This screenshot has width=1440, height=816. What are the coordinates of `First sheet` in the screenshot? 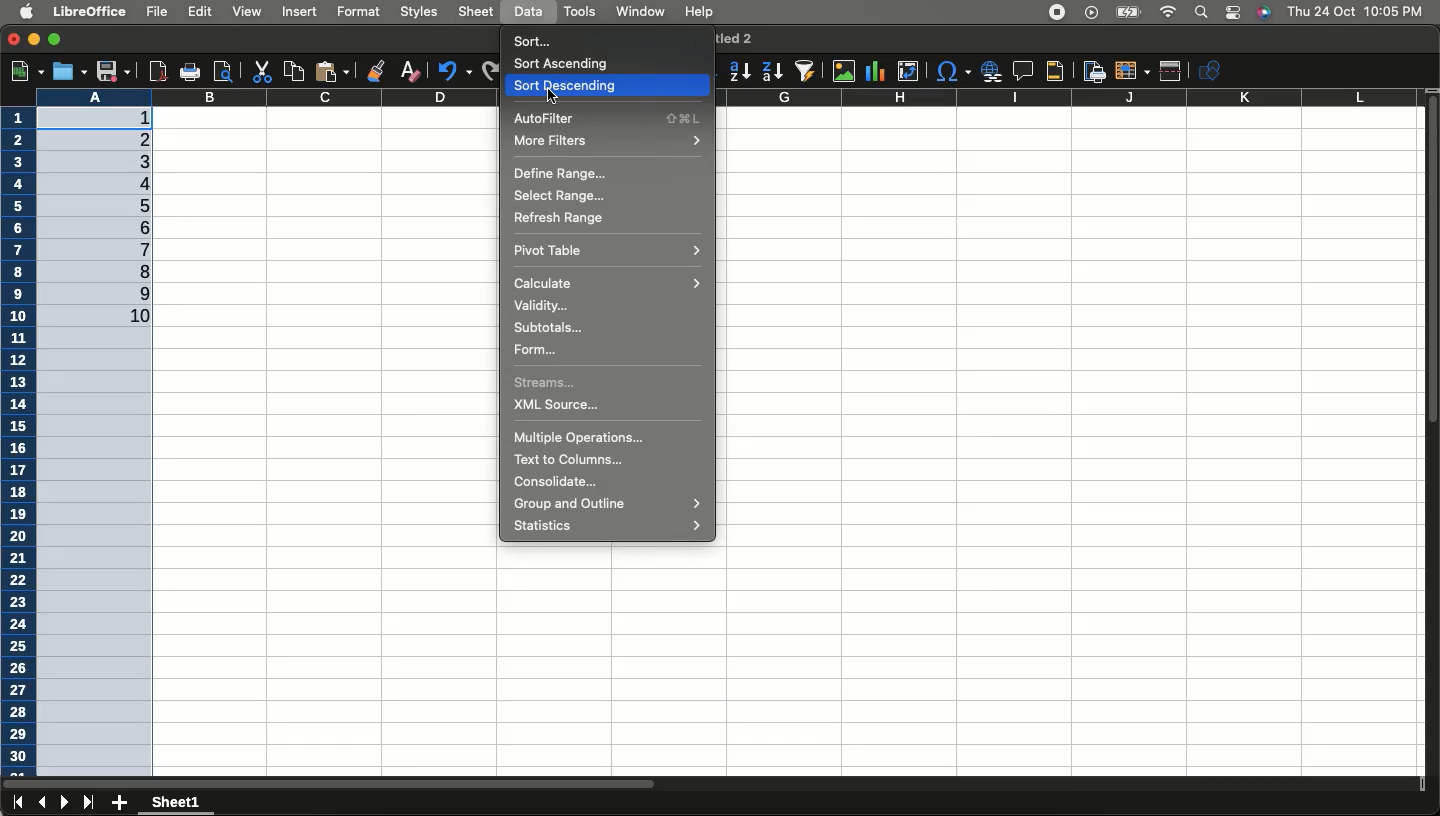 It's located at (16, 804).